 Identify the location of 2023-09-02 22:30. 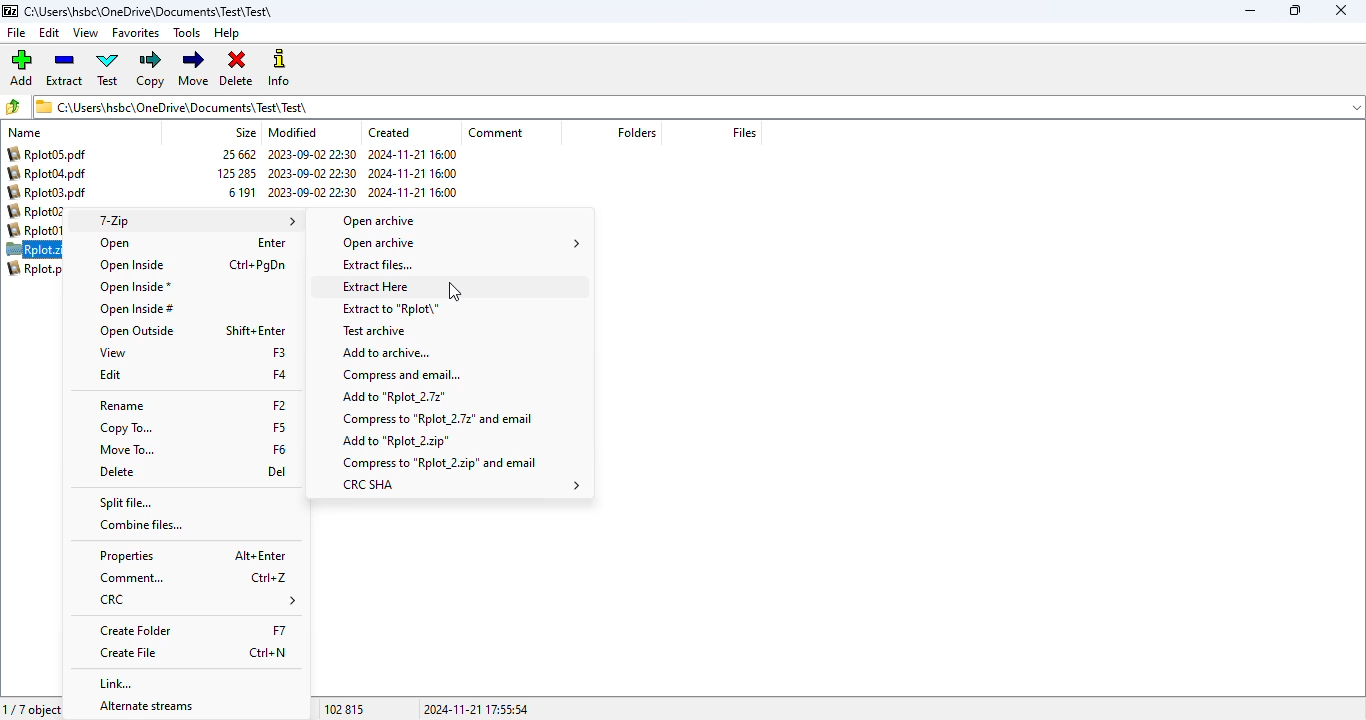
(312, 193).